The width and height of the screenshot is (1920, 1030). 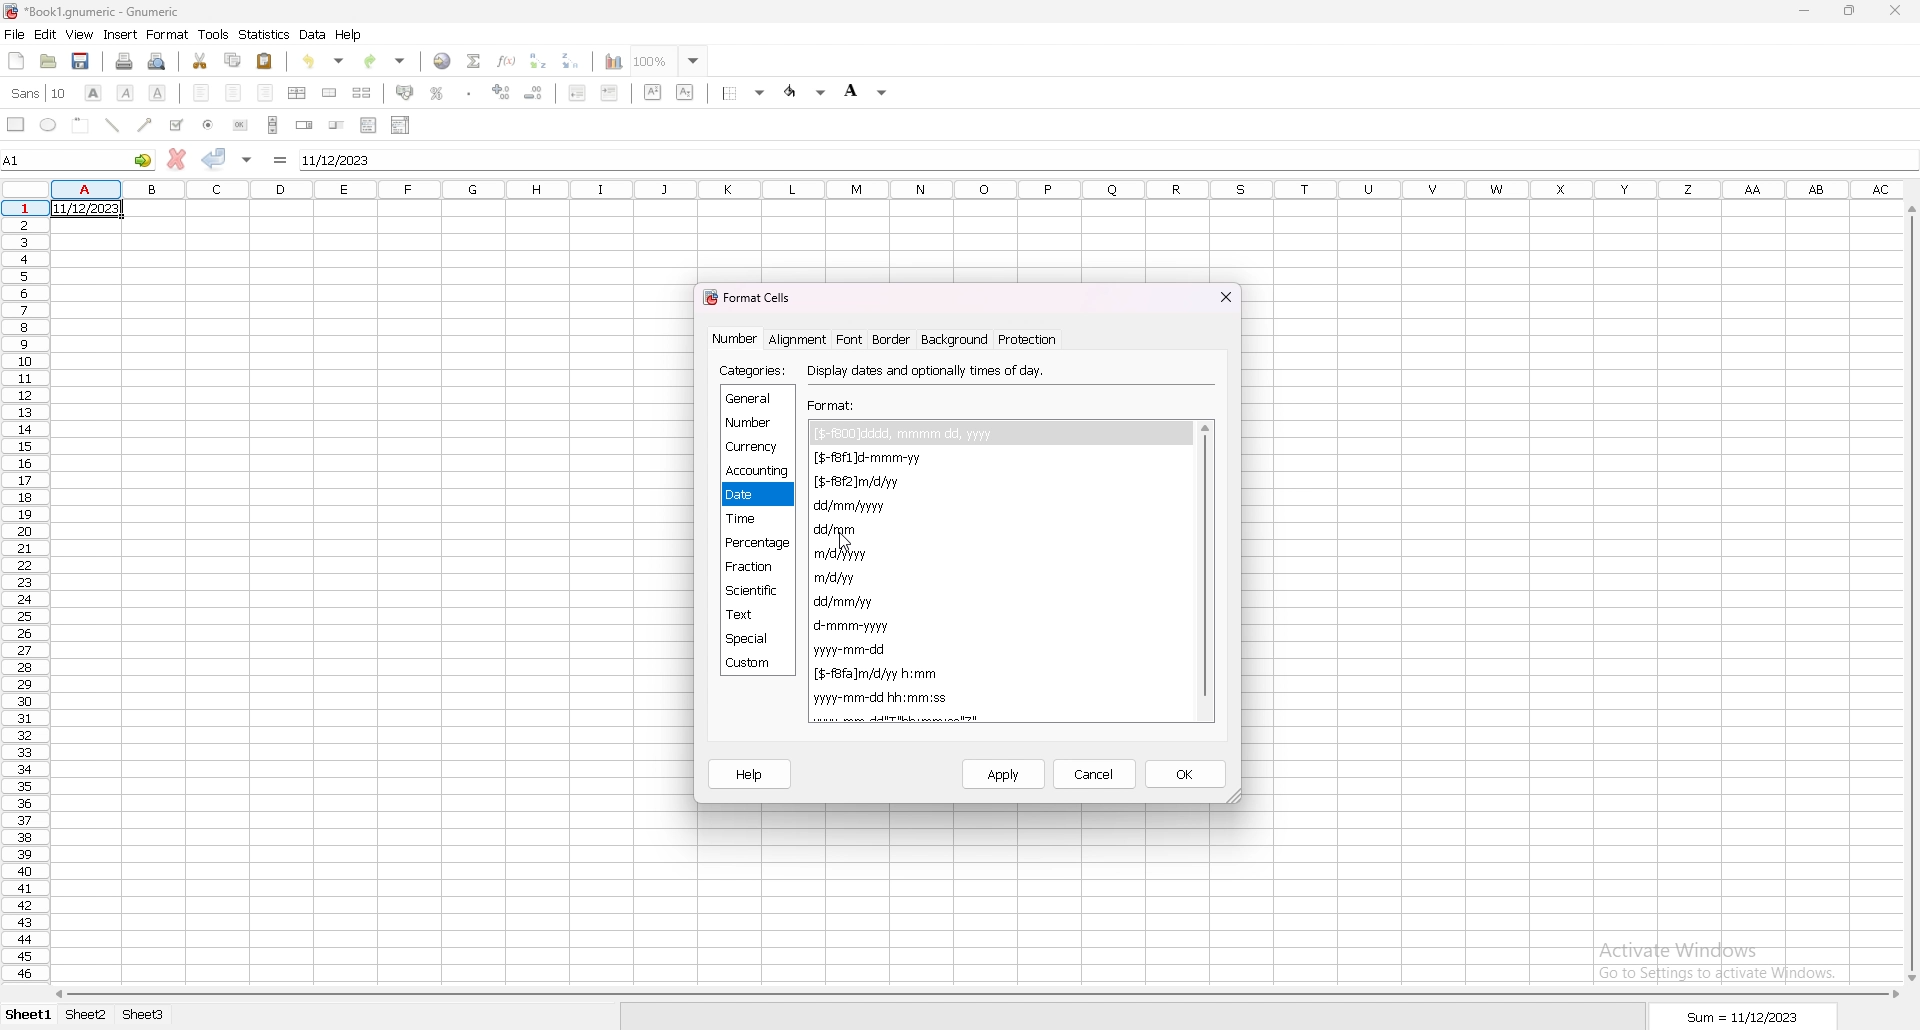 What do you see at coordinates (797, 339) in the screenshot?
I see `alignment` at bounding box center [797, 339].